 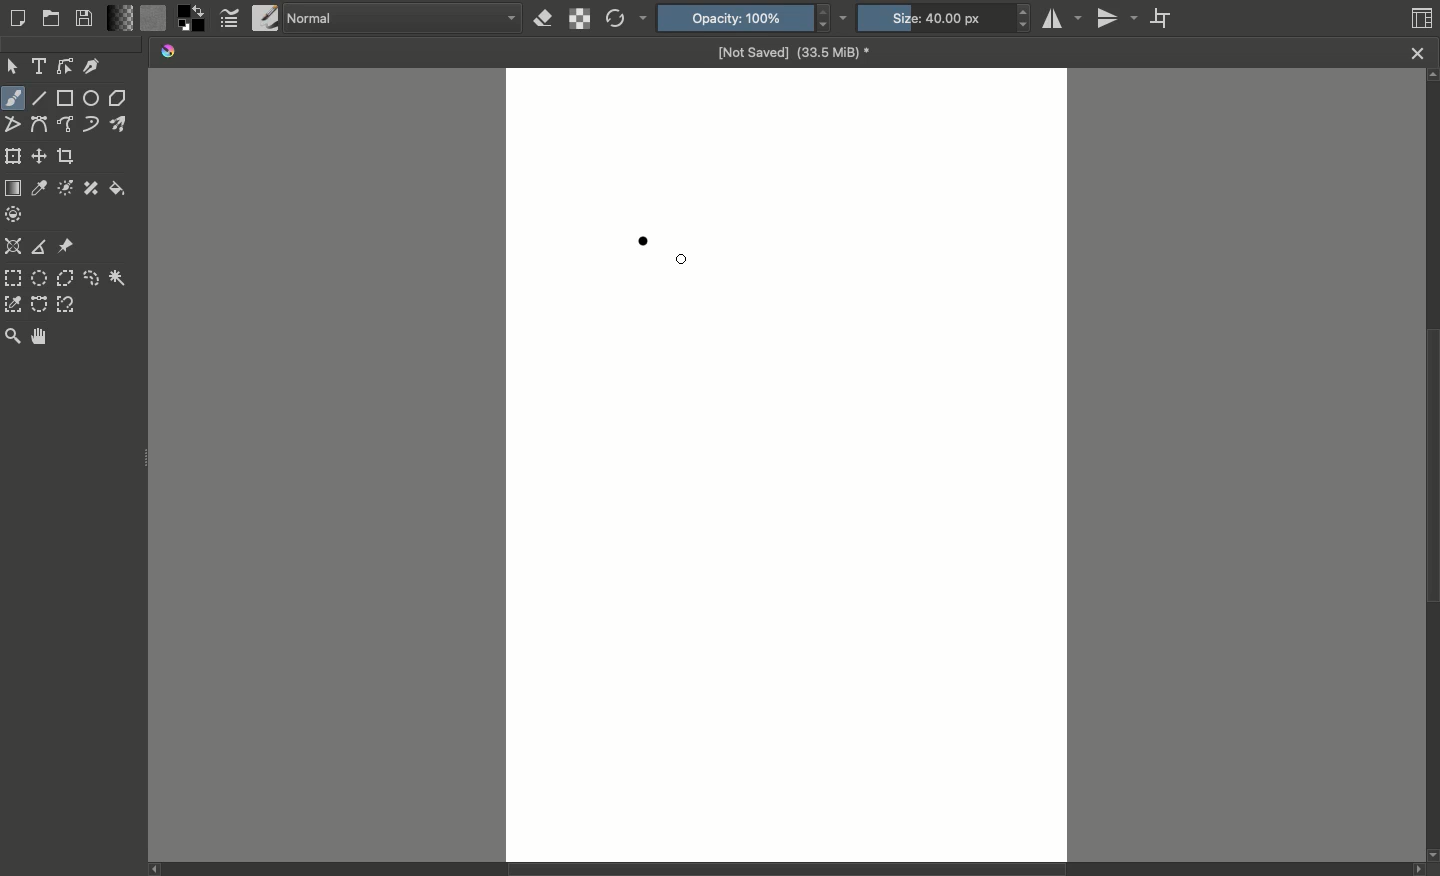 I want to click on Size, so click(x=944, y=18).